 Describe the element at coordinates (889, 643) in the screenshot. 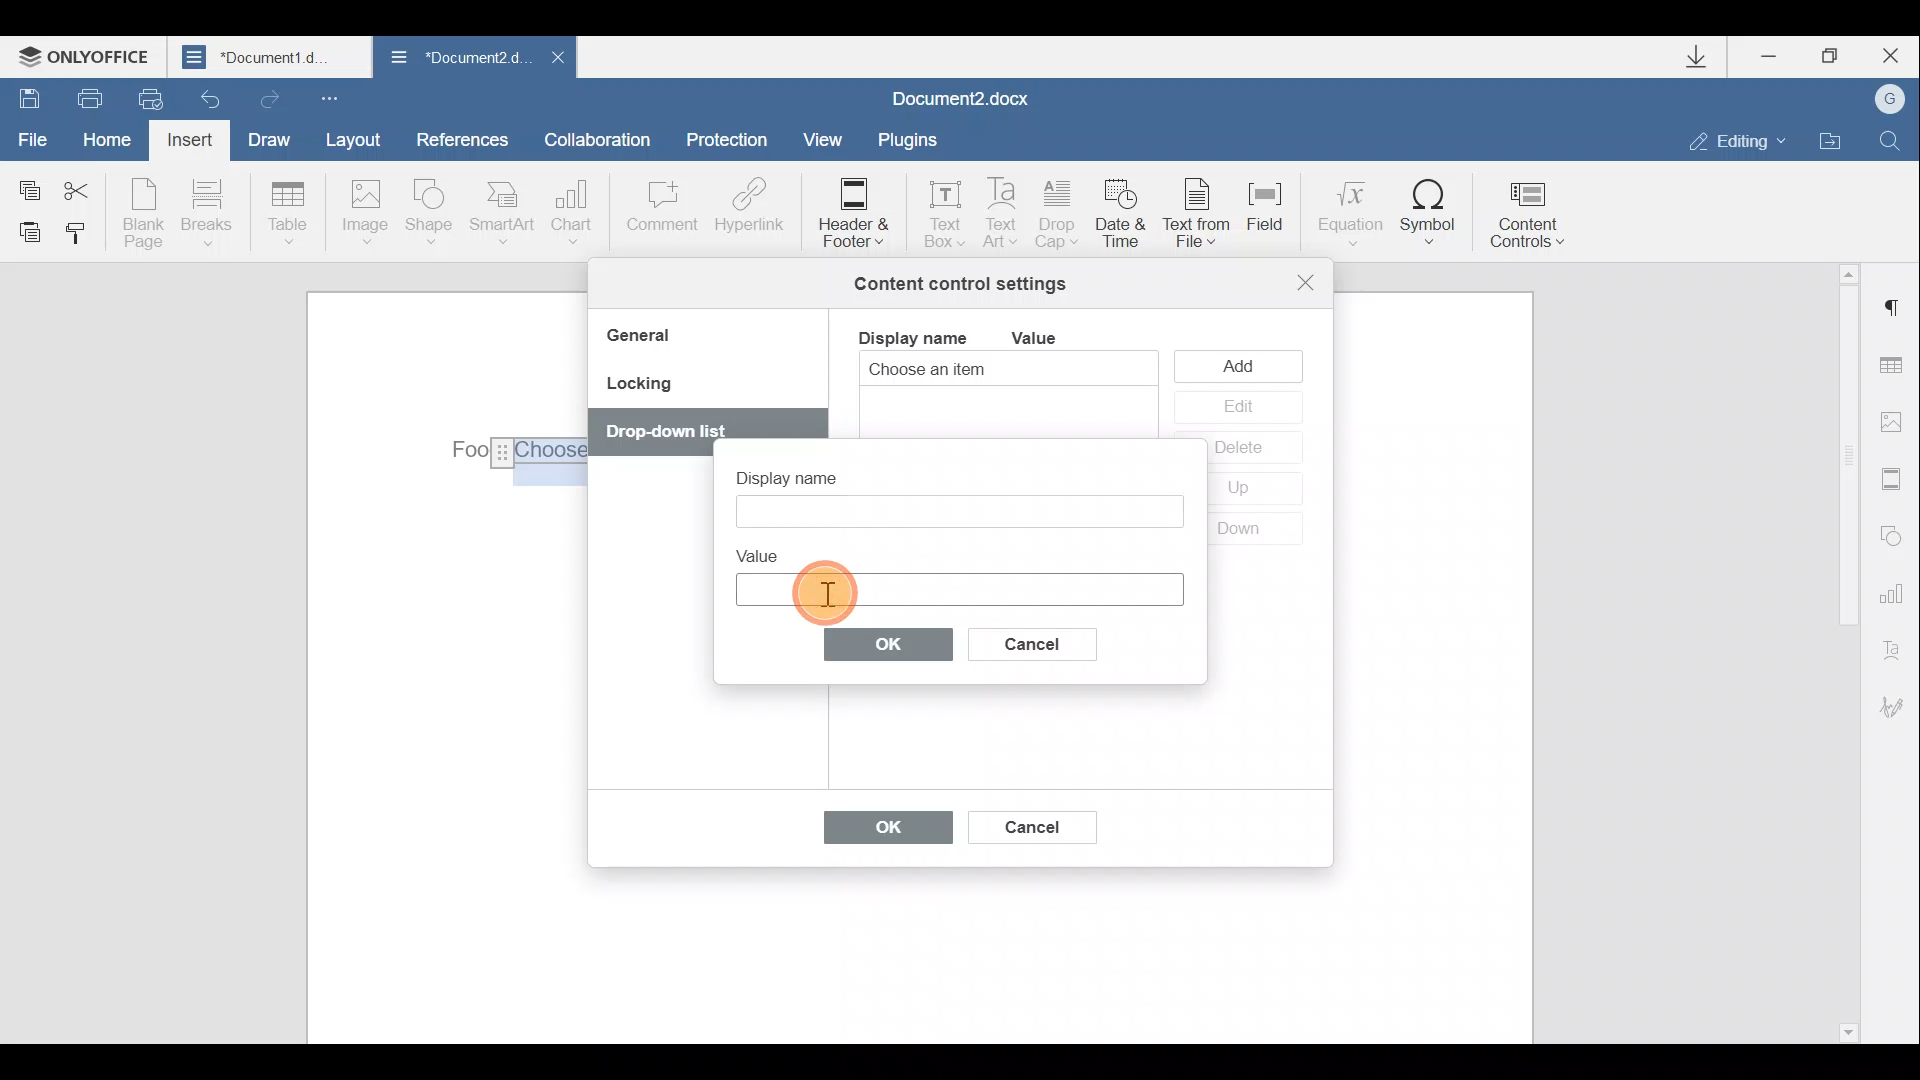

I see `OK` at that location.